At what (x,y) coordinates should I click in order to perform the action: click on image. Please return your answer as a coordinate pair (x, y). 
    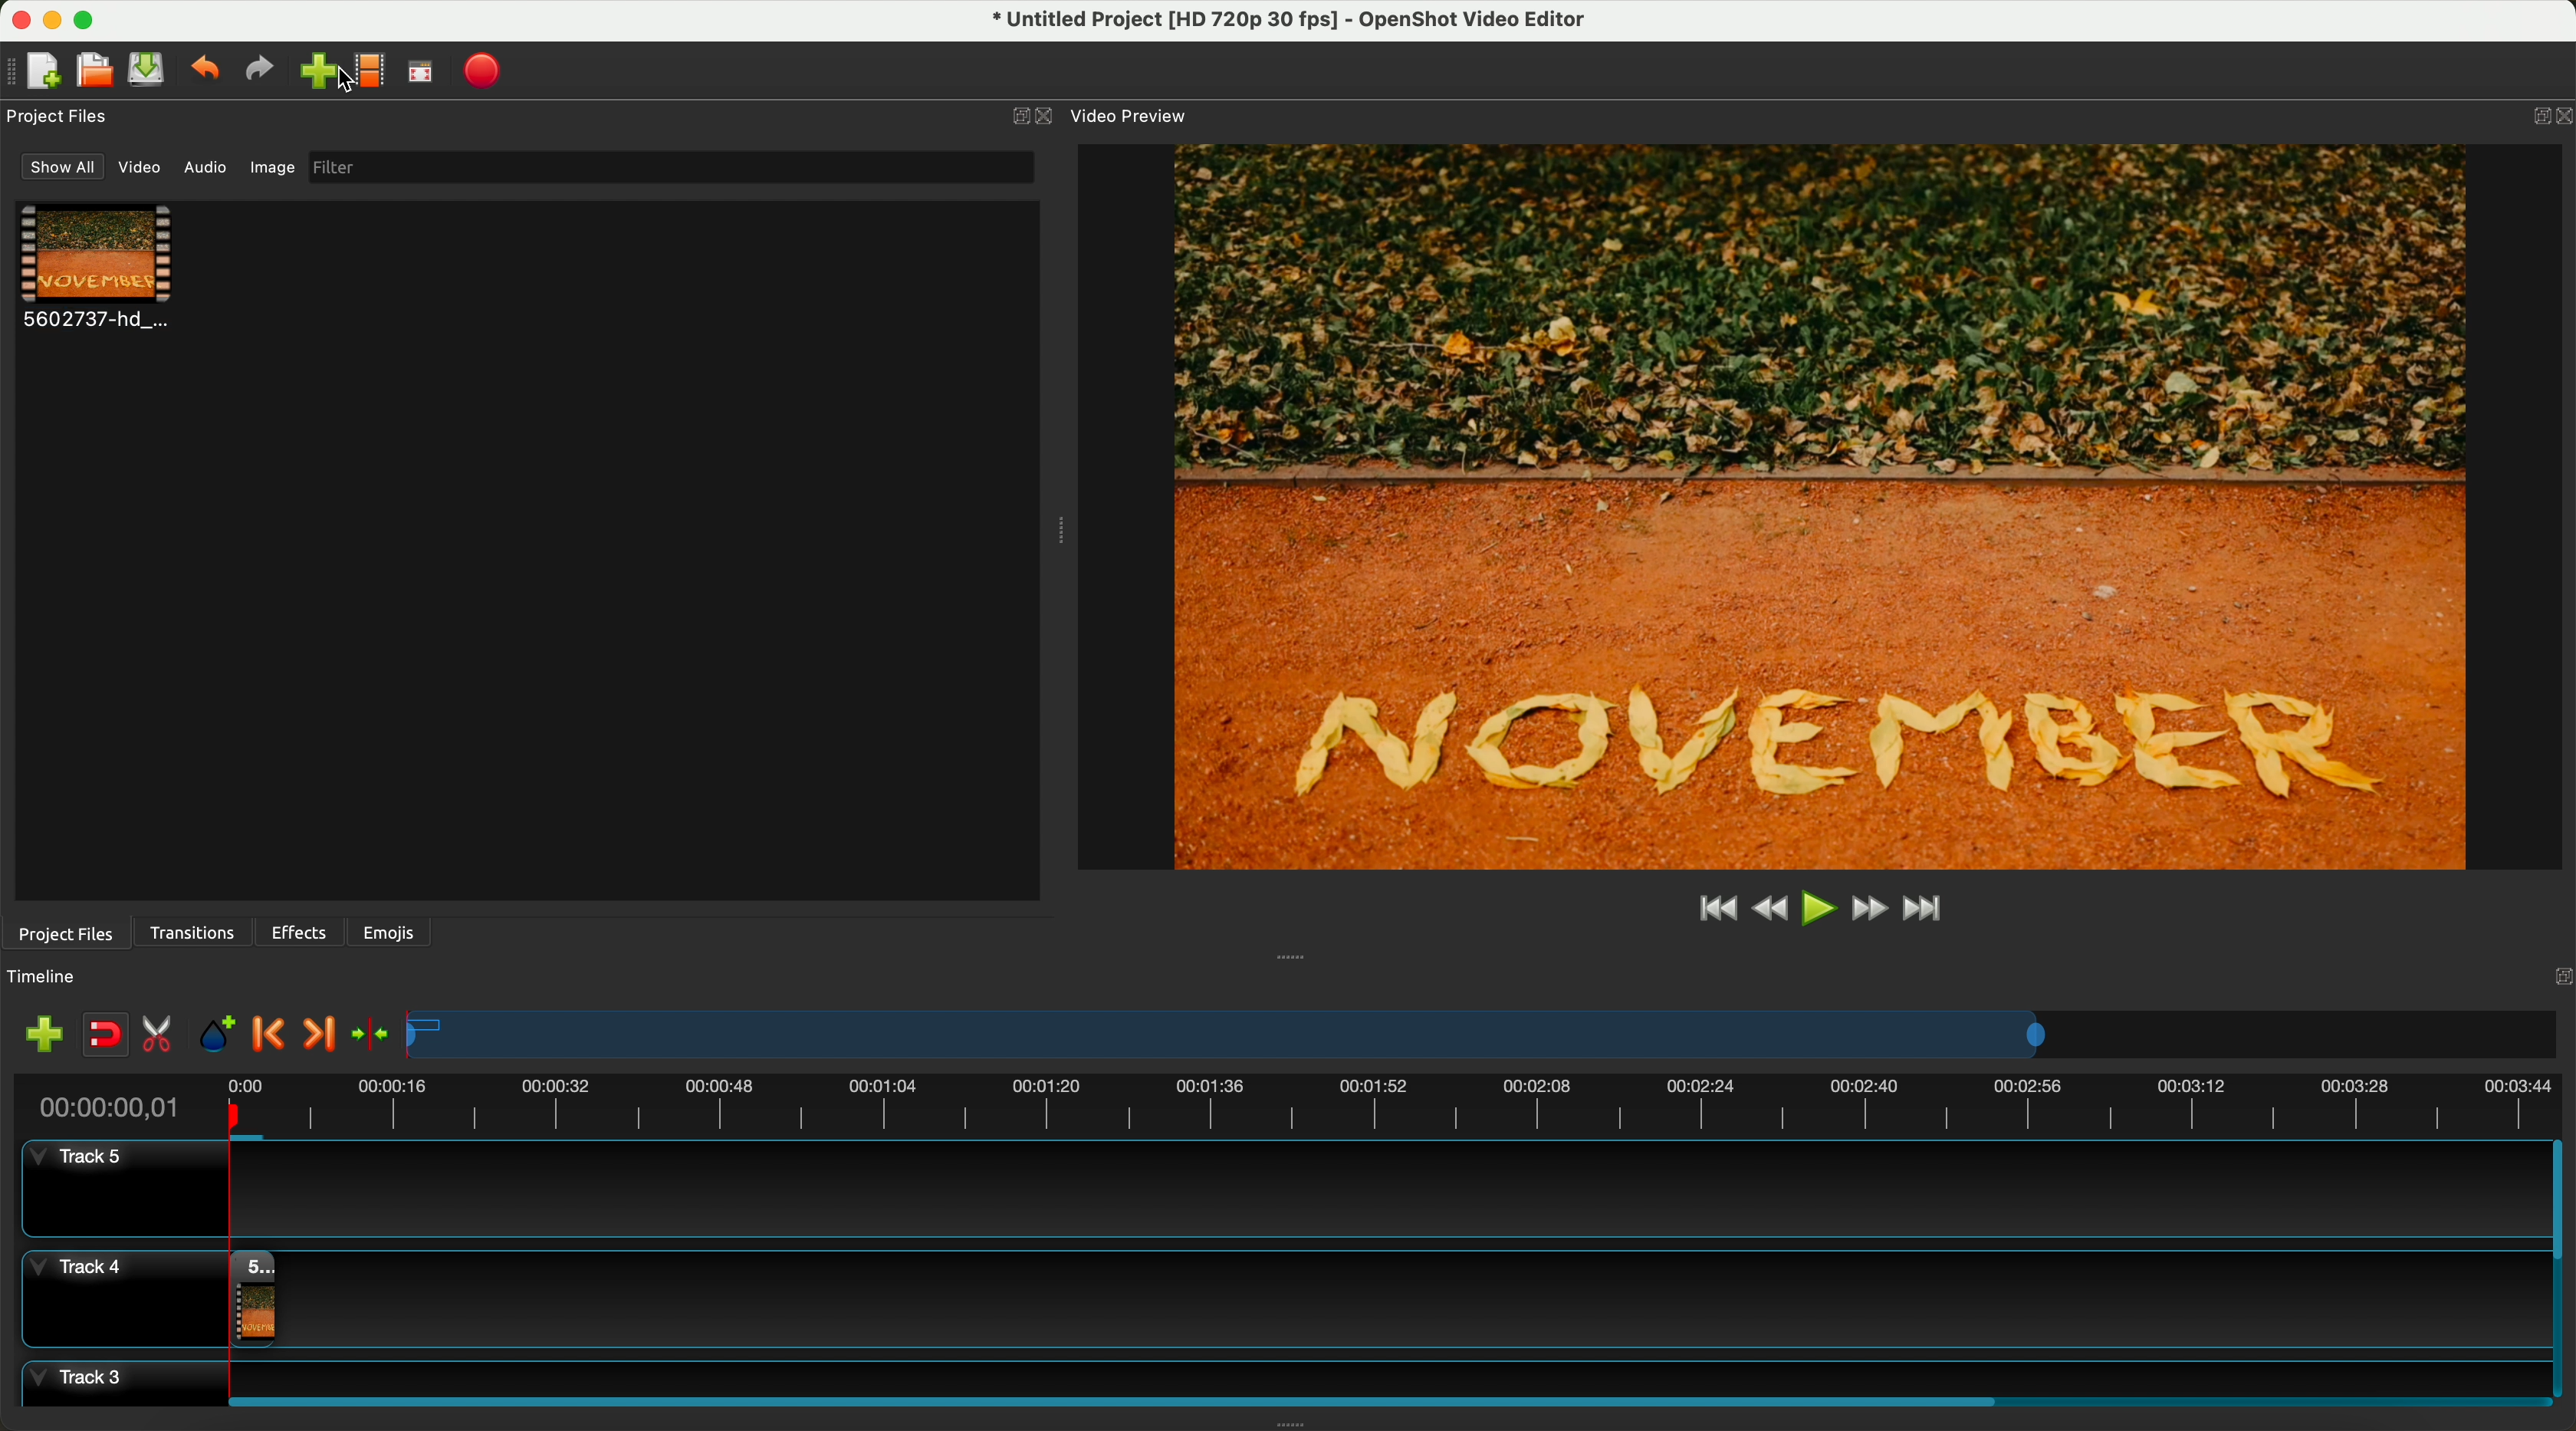
    Looking at the image, I should click on (269, 170).